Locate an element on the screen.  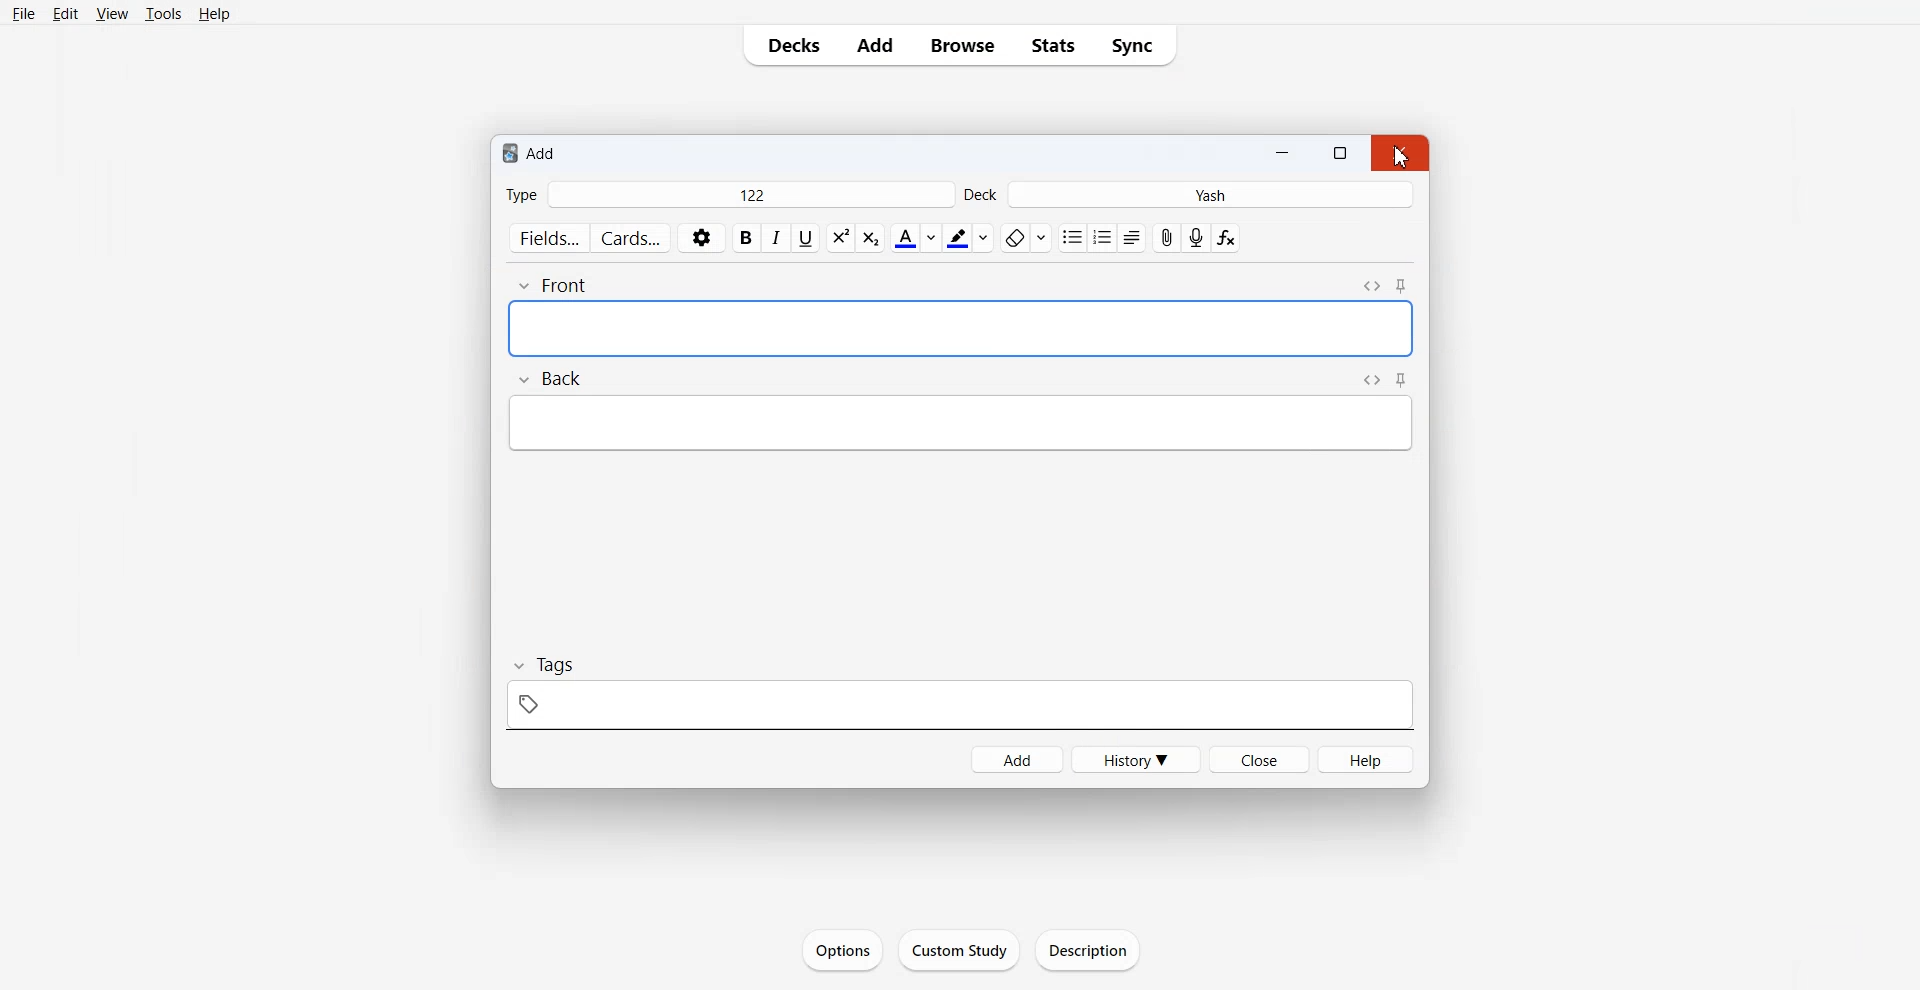
typing space is located at coordinates (959, 423).